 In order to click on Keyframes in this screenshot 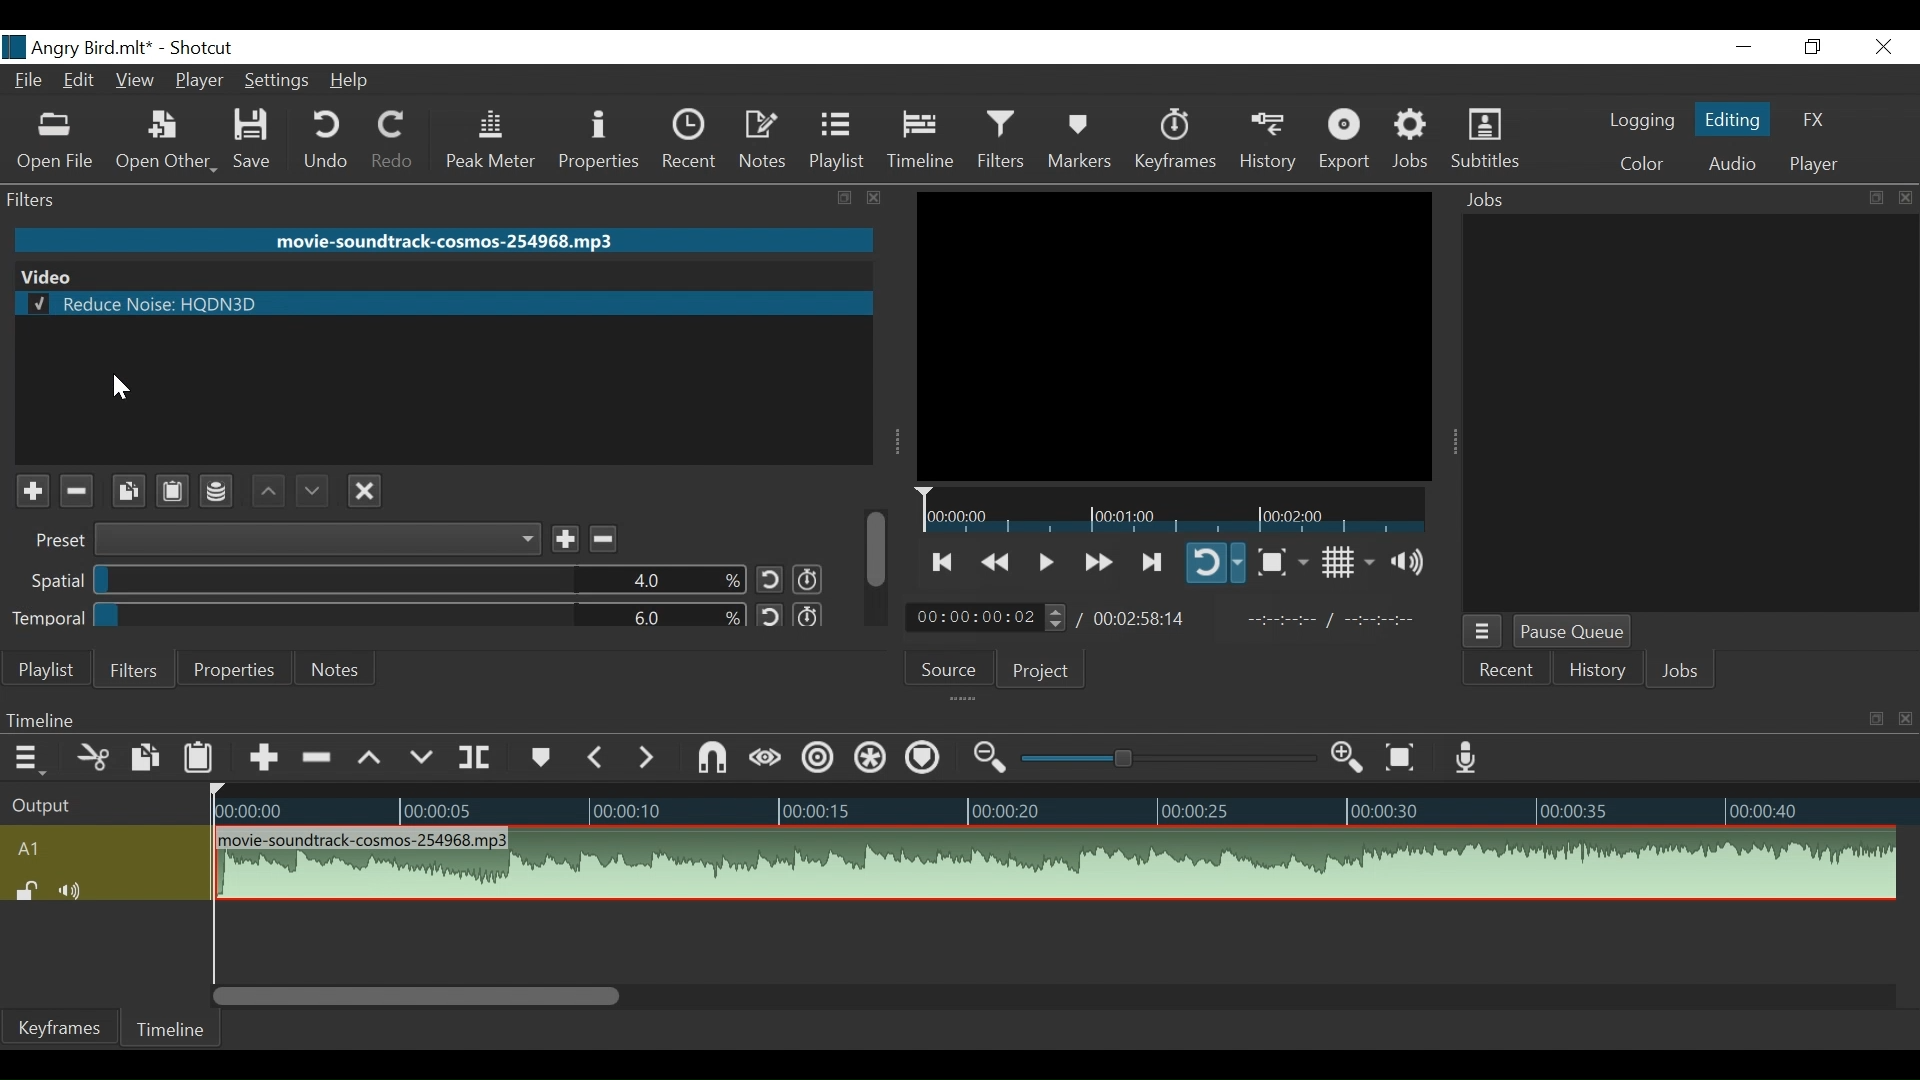, I will do `click(1174, 140)`.